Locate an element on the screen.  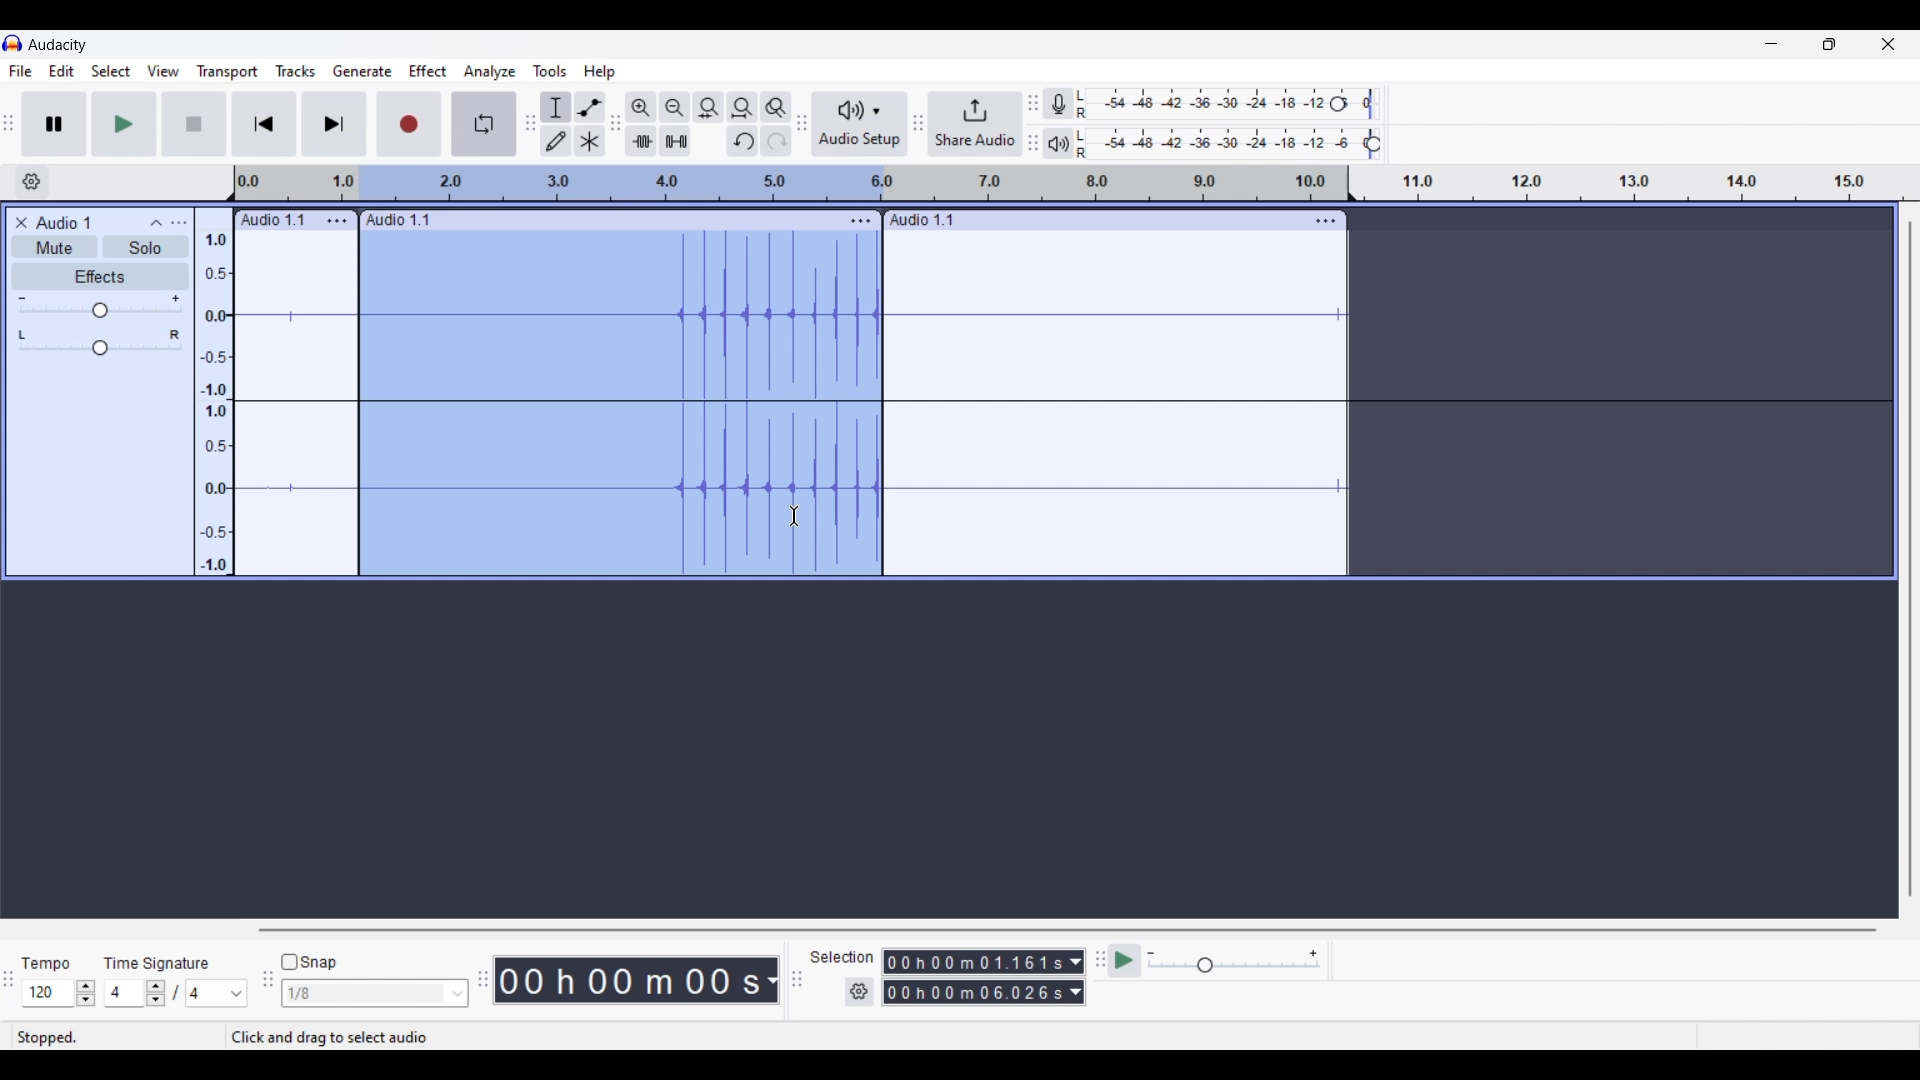
Pause is located at coordinates (55, 124).